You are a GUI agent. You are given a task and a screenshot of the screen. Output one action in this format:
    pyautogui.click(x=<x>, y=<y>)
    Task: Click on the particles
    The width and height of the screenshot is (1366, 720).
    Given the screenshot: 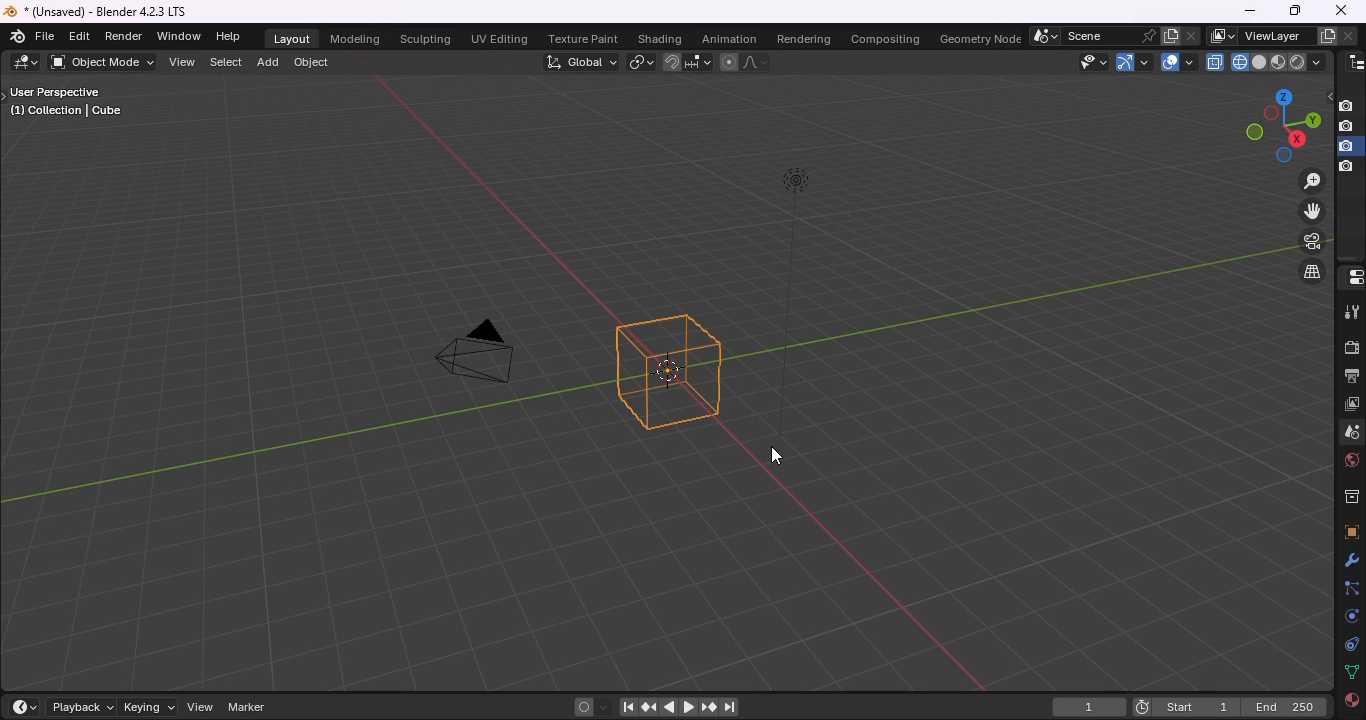 What is the action you would take?
    pyautogui.click(x=1351, y=589)
    